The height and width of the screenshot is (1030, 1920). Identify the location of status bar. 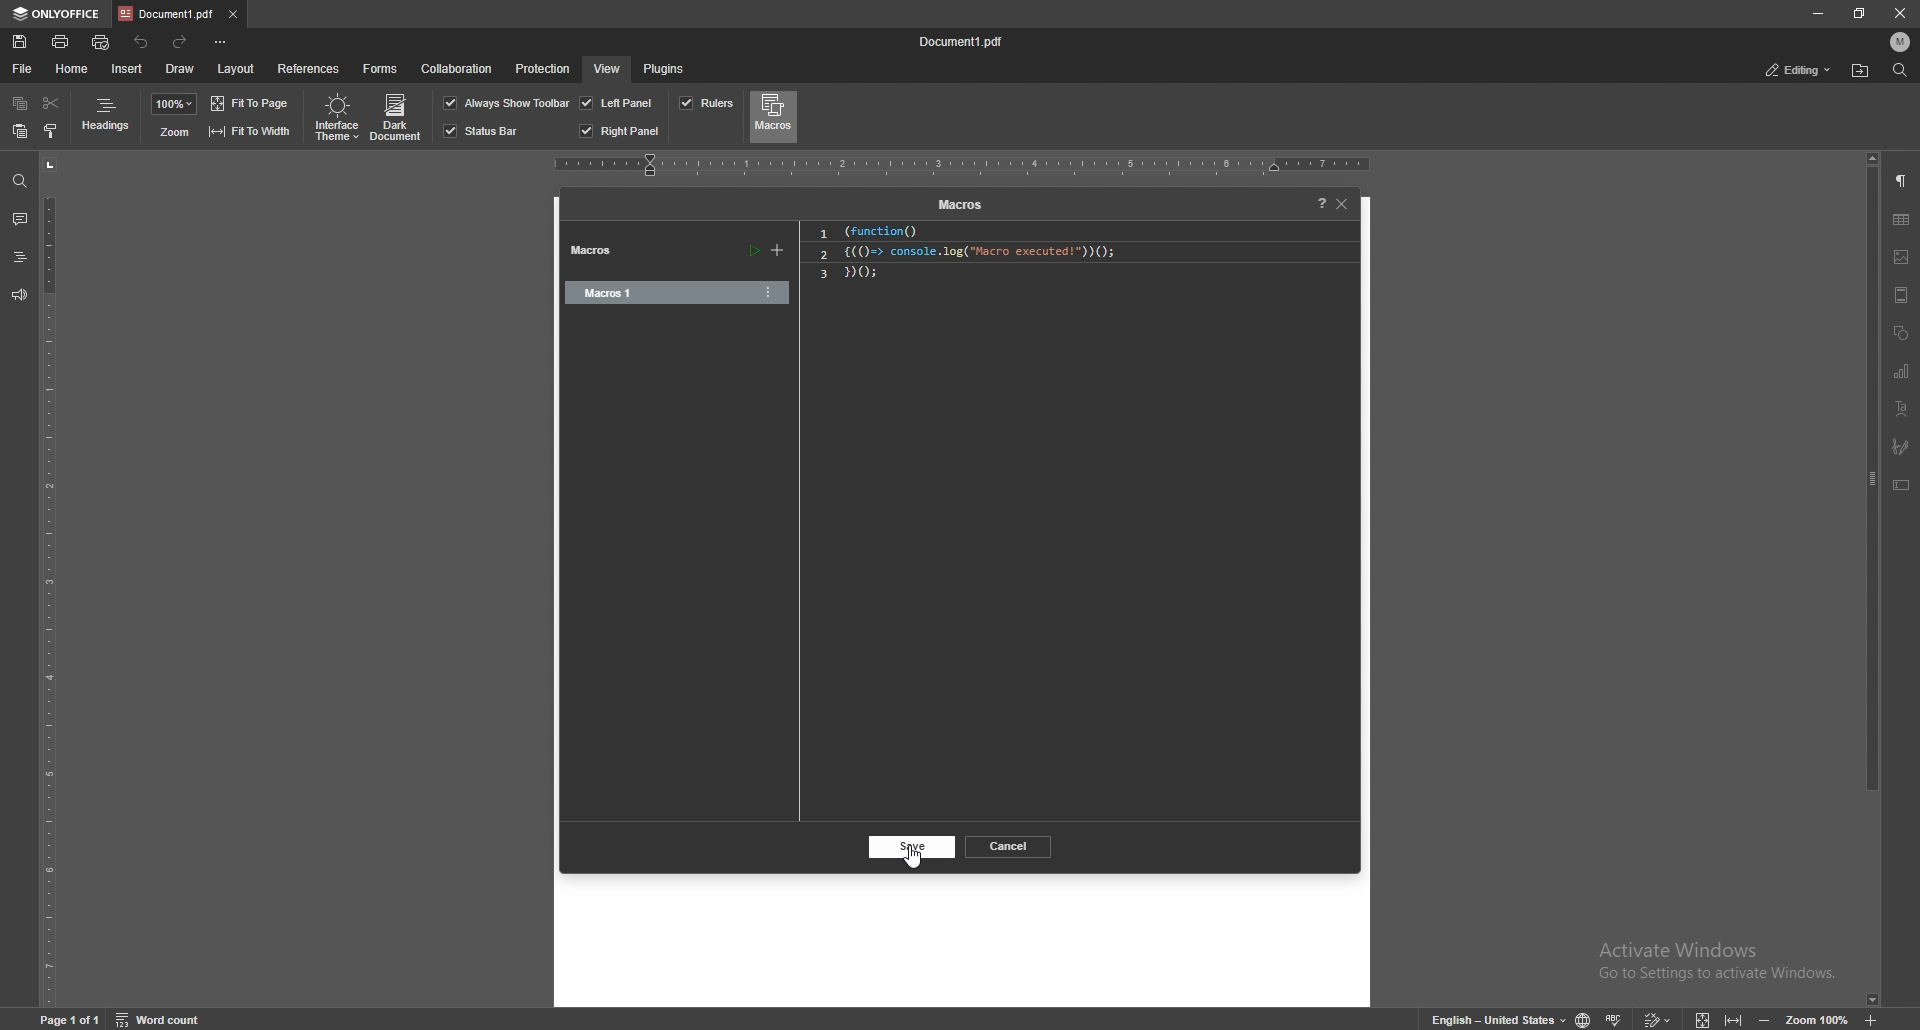
(483, 131).